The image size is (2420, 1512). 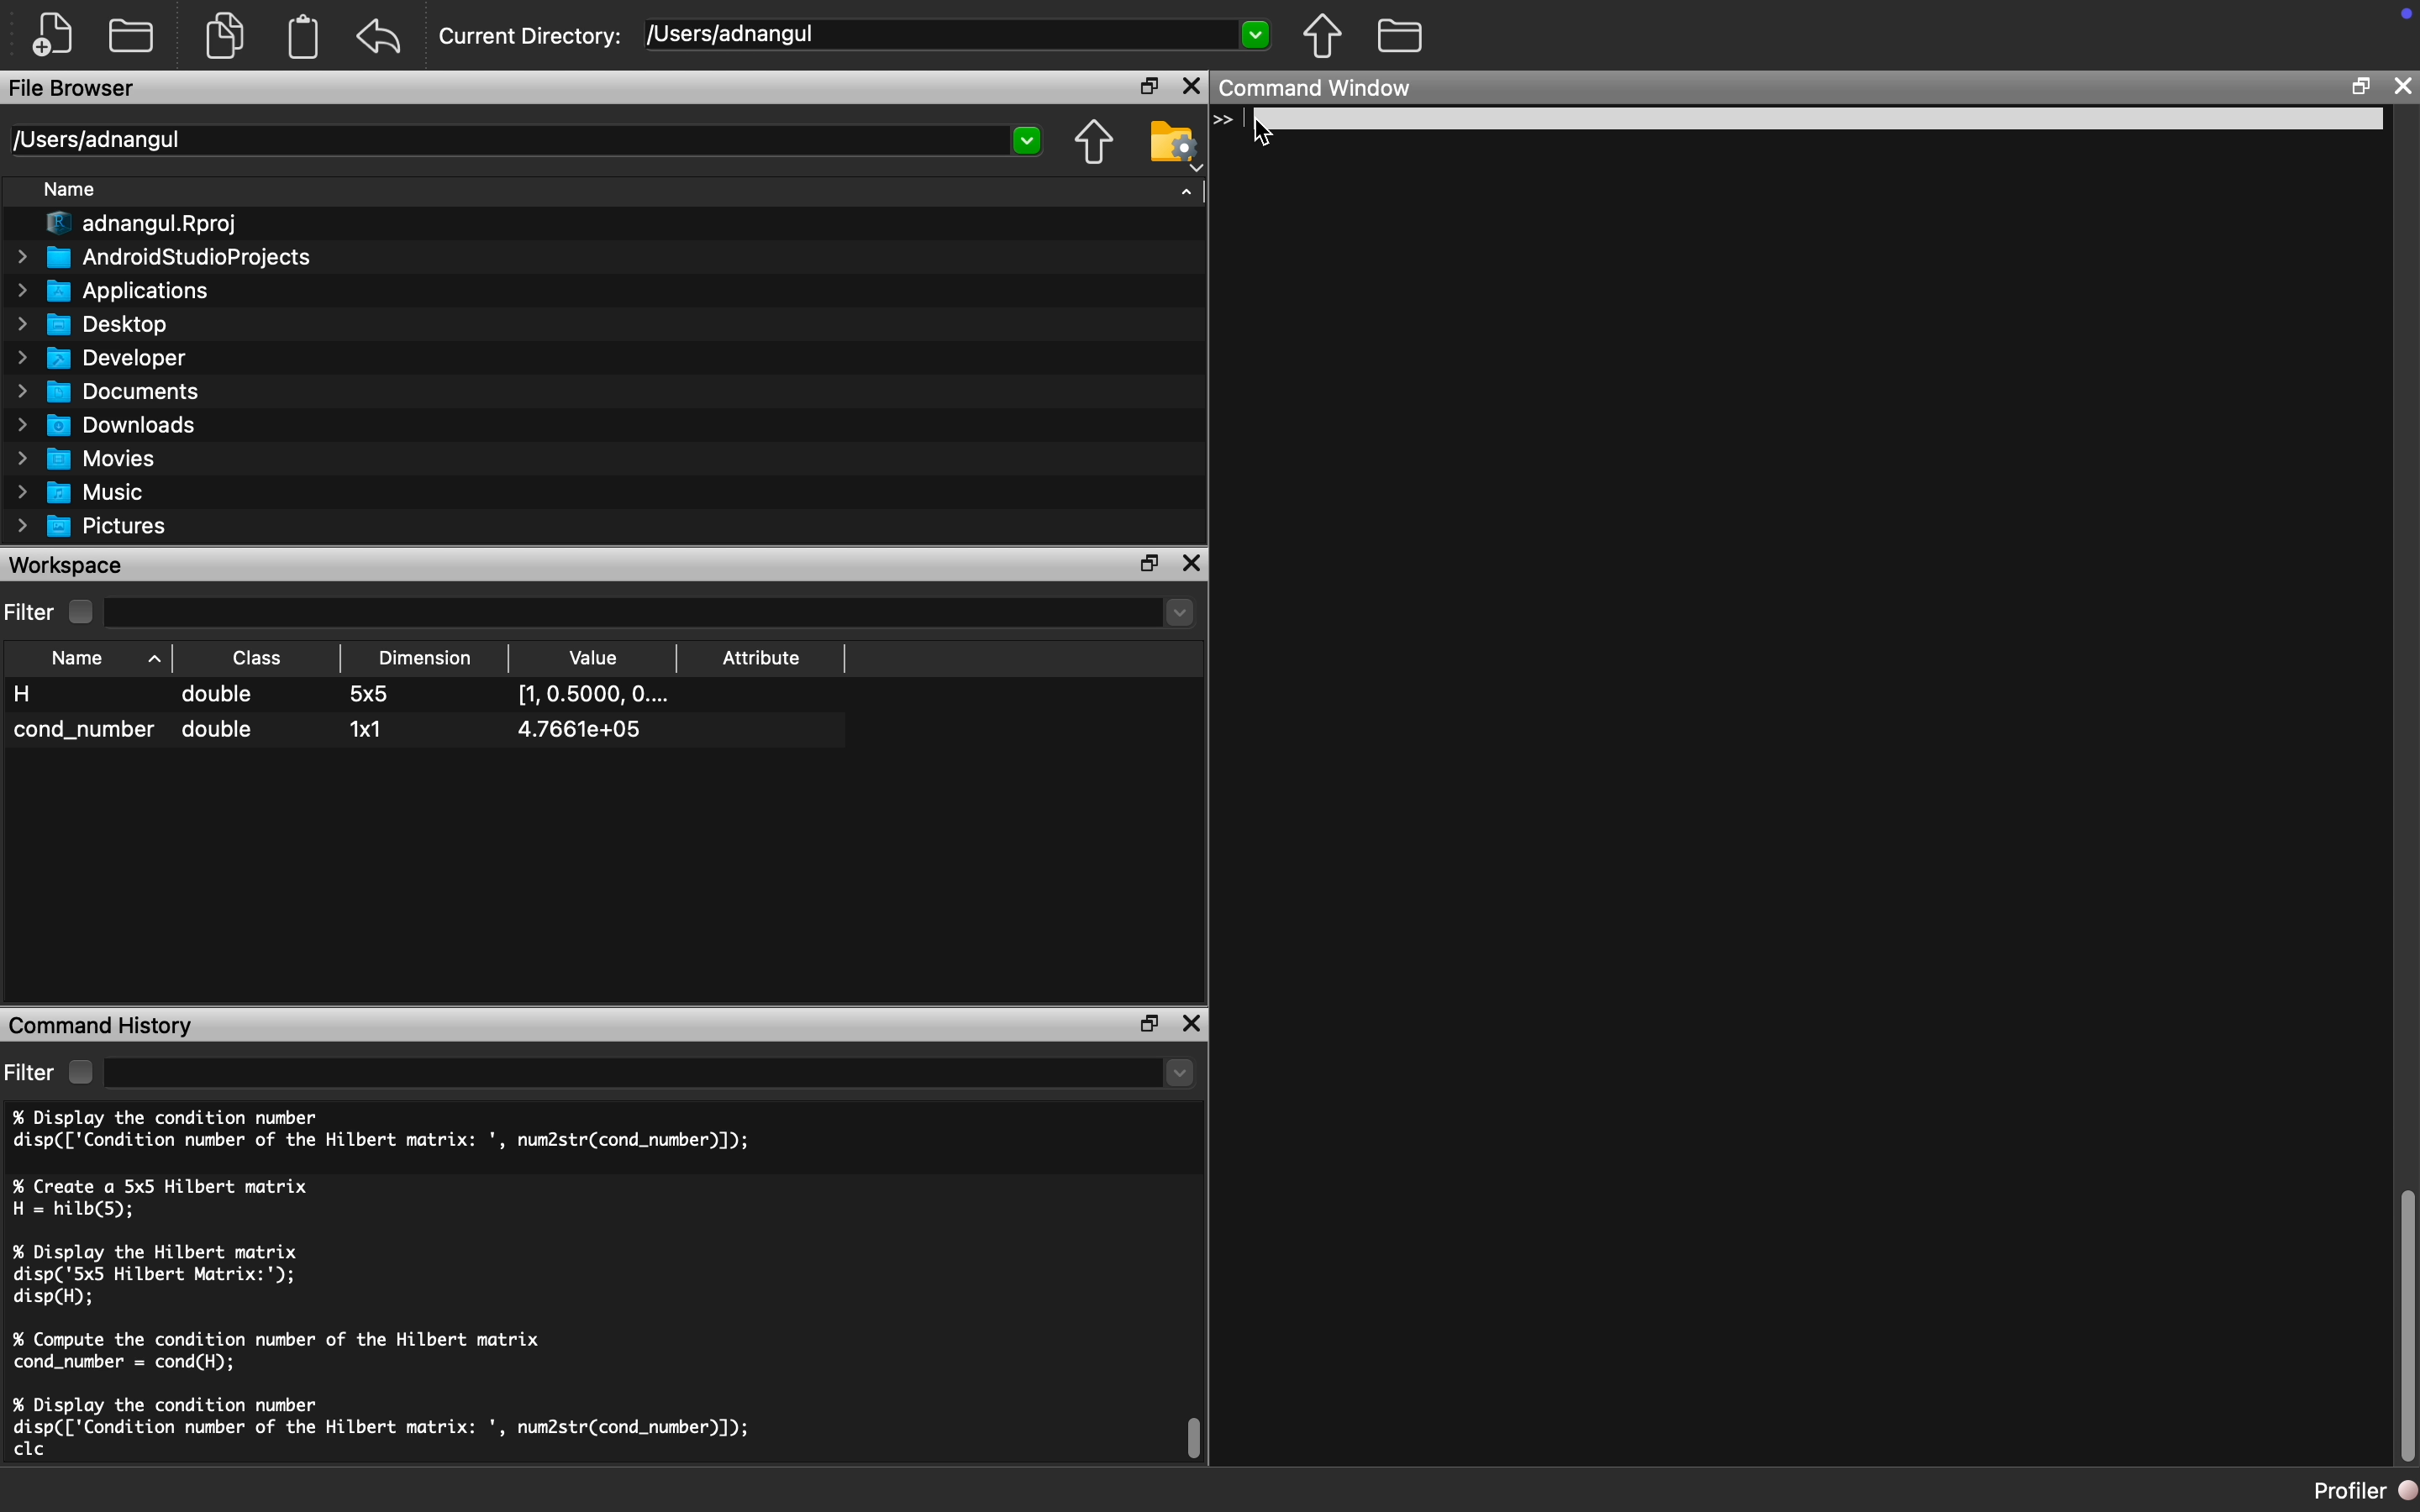 I want to click on Clipboard, so click(x=304, y=35).